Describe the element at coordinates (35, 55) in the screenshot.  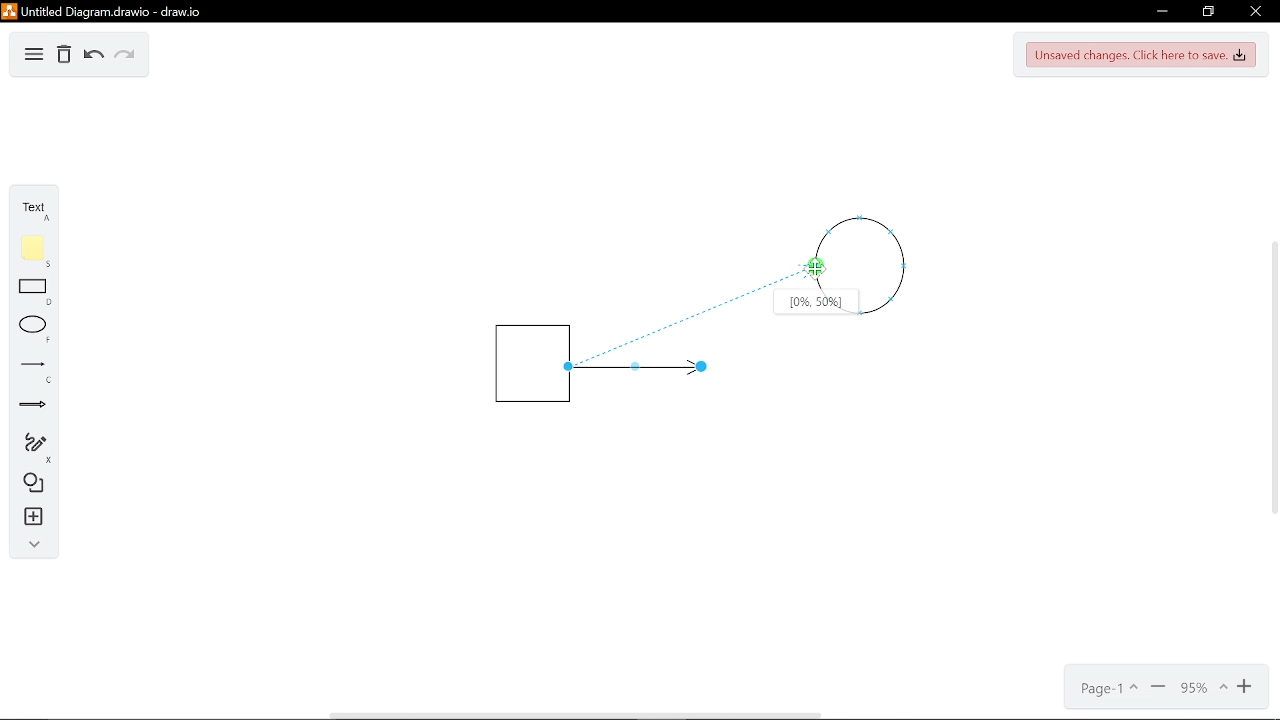
I see `Diagram` at that location.